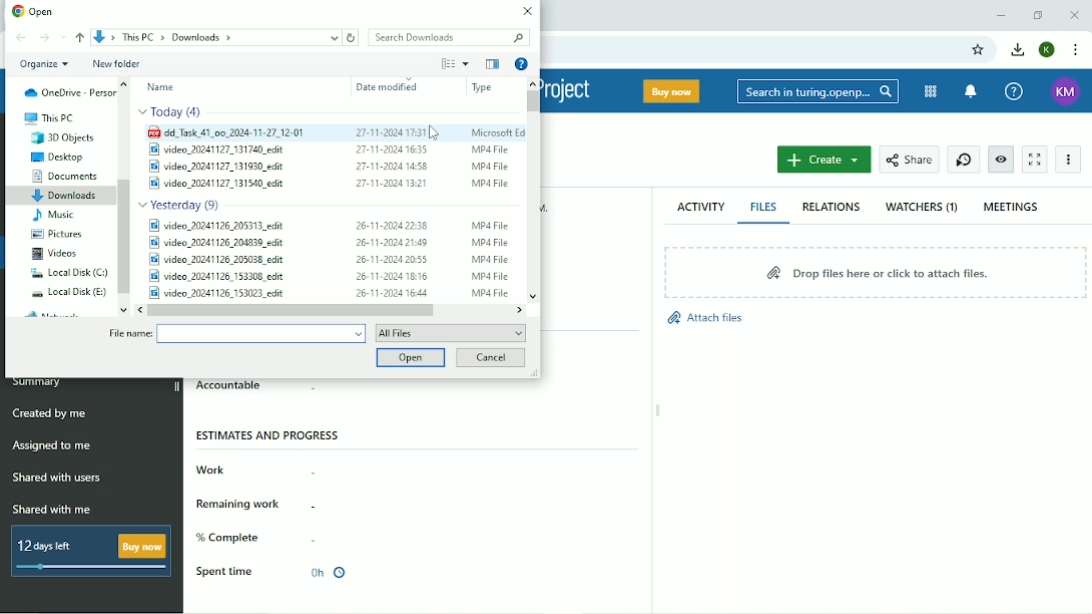 This screenshot has height=614, width=1092. Describe the element at coordinates (327, 260) in the screenshot. I see `Video file` at that location.